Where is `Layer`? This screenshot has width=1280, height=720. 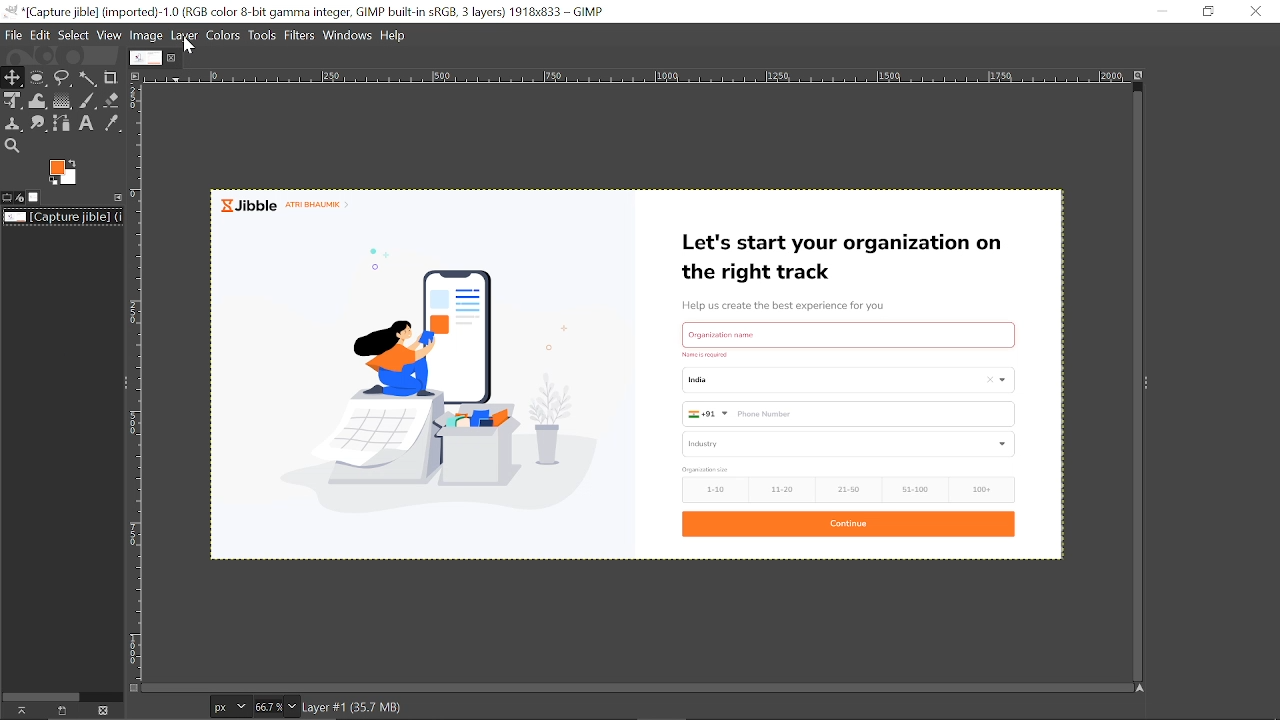
Layer is located at coordinates (186, 34).